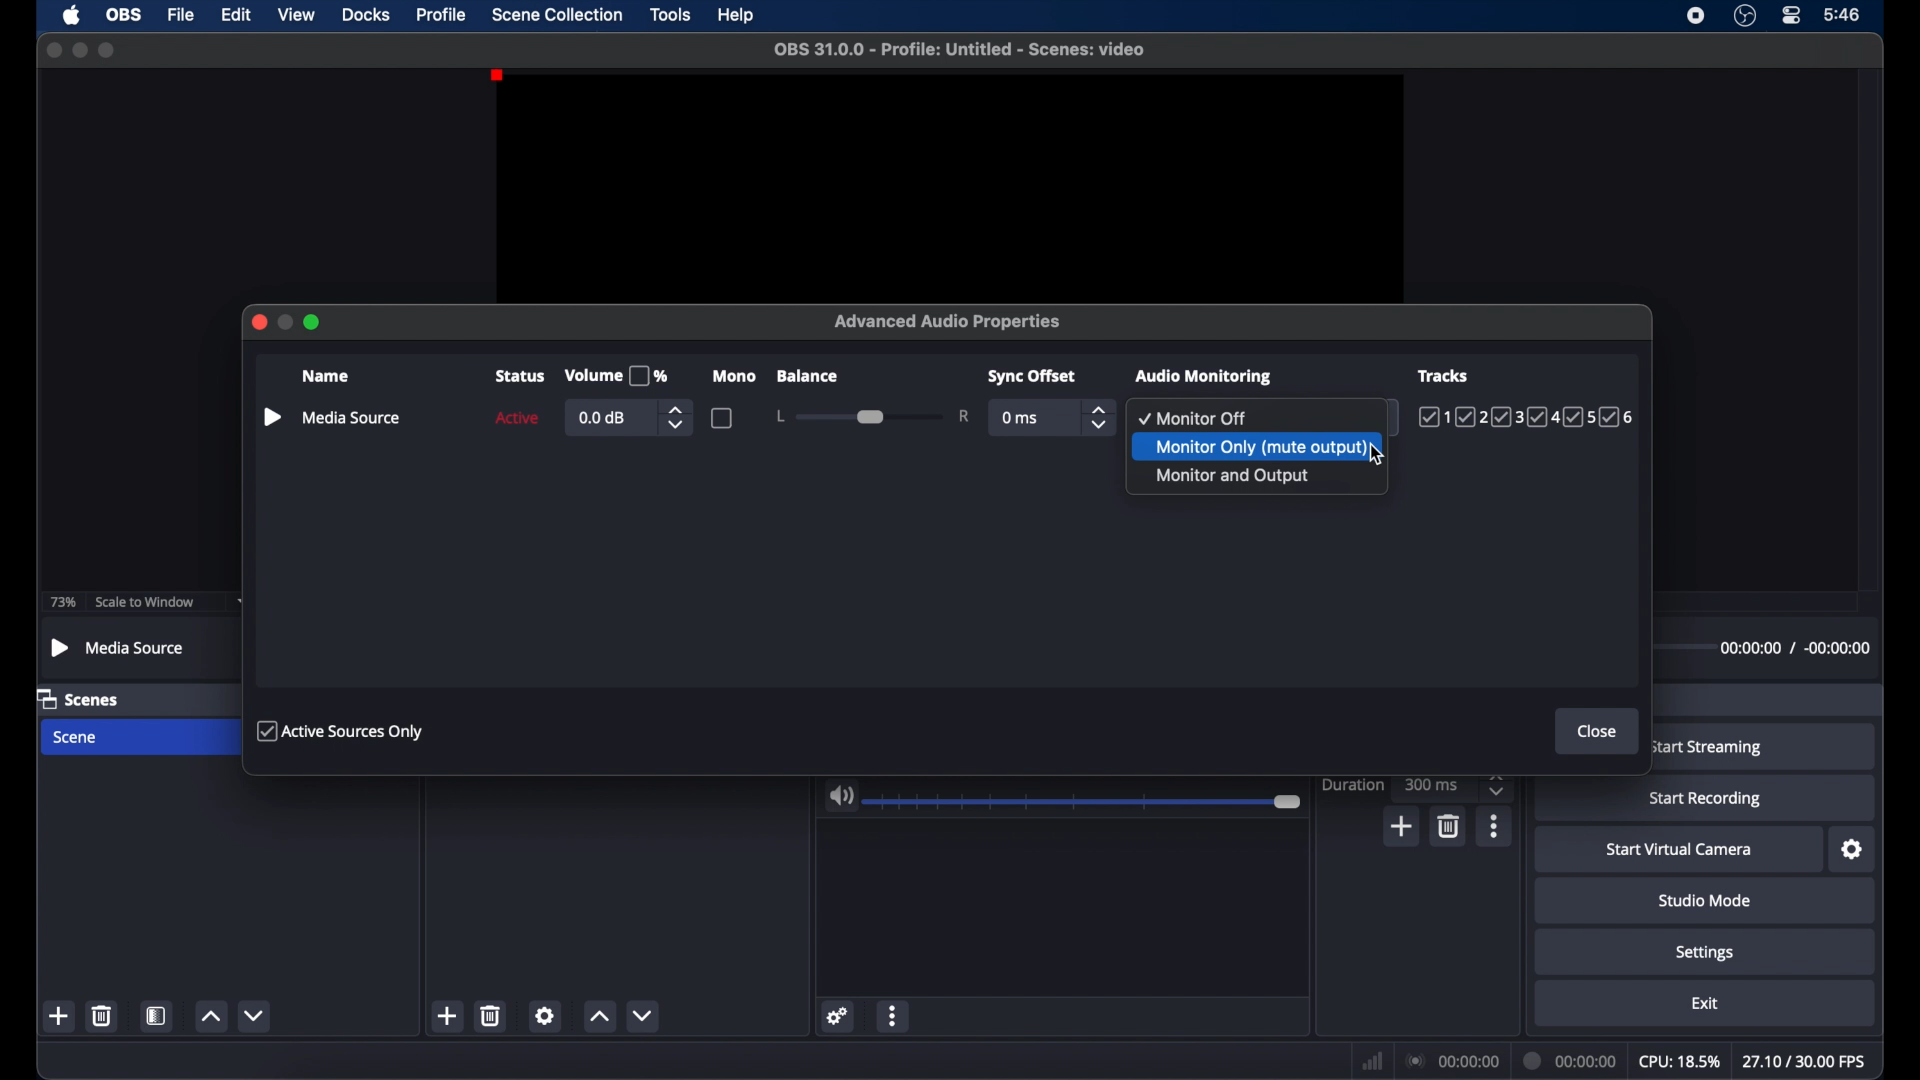 The width and height of the screenshot is (1920, 1080). Describe the element at coordinates (604, 418) in the screenshot. I see `0.0 db` at that location.